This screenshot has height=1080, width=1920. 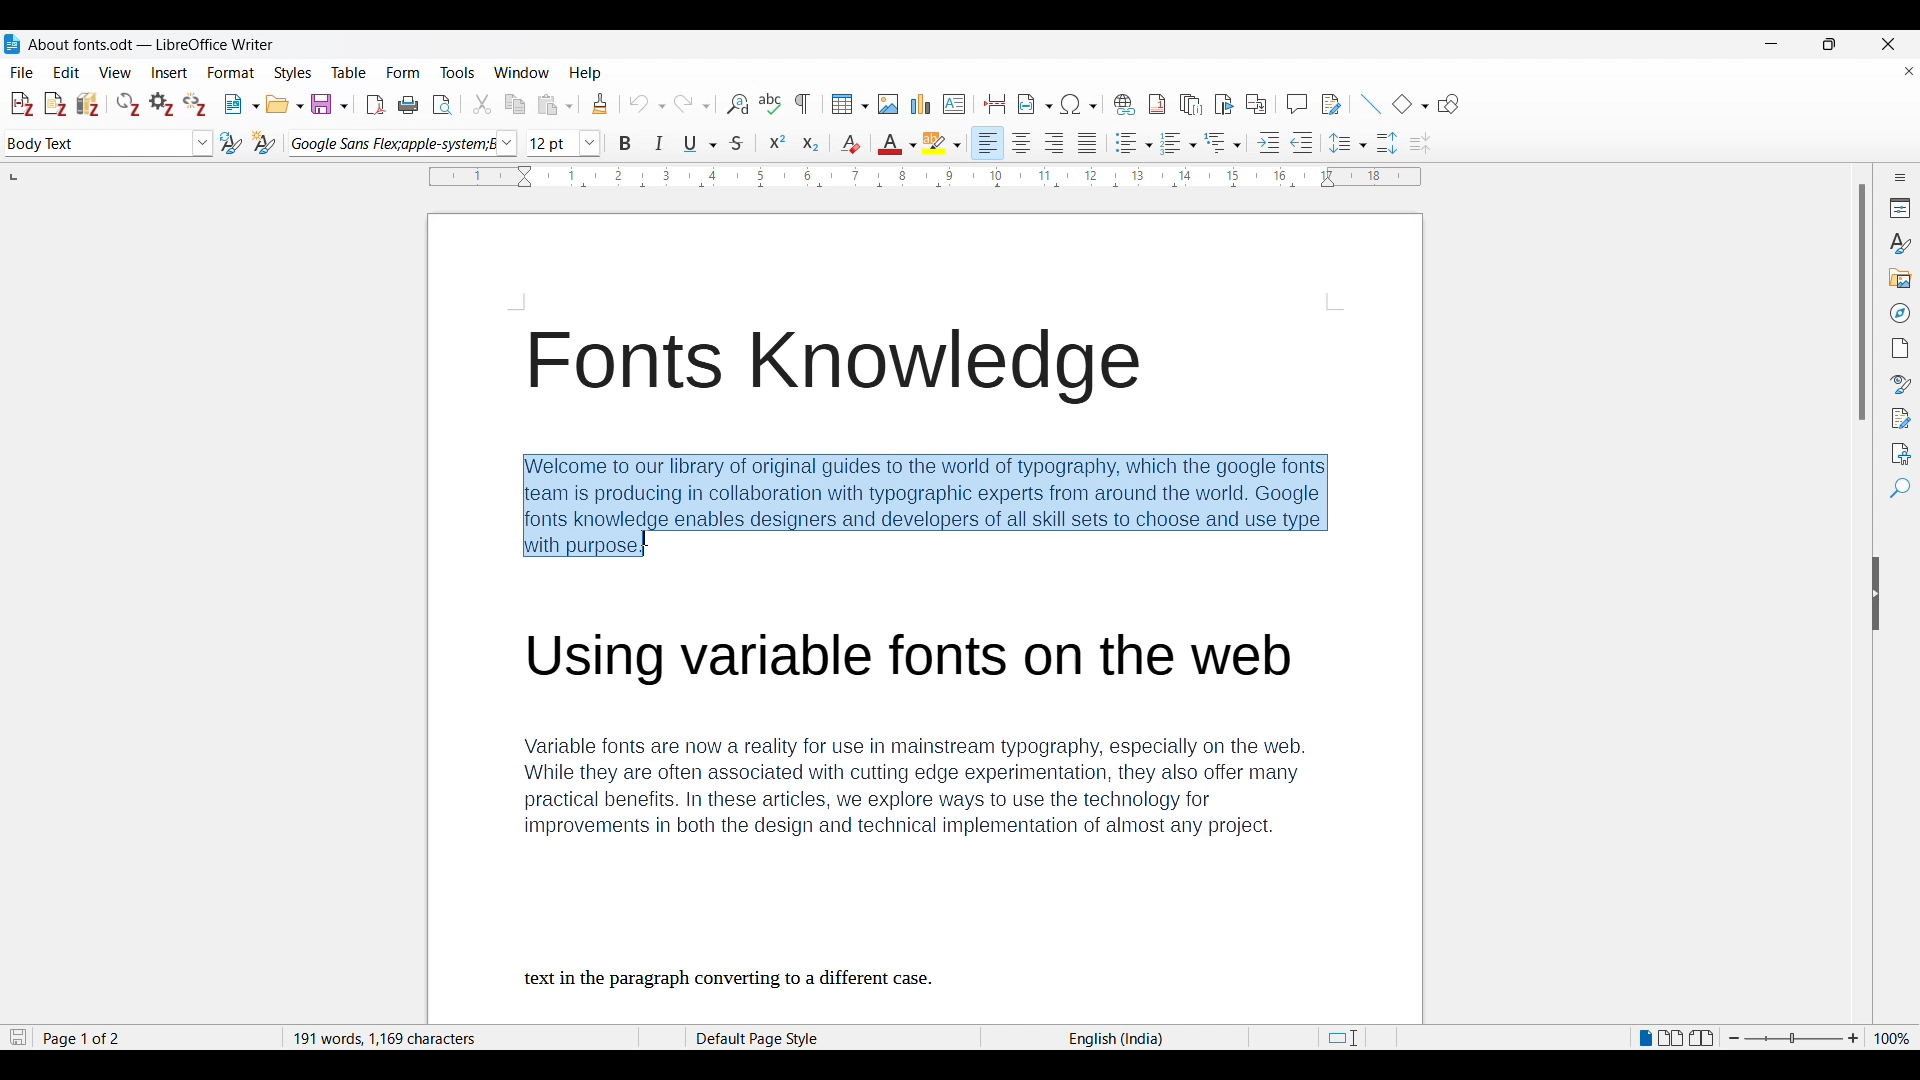 I want to click on About fonts.odt - LibreOffice Writer, so click(x=152, y=43).